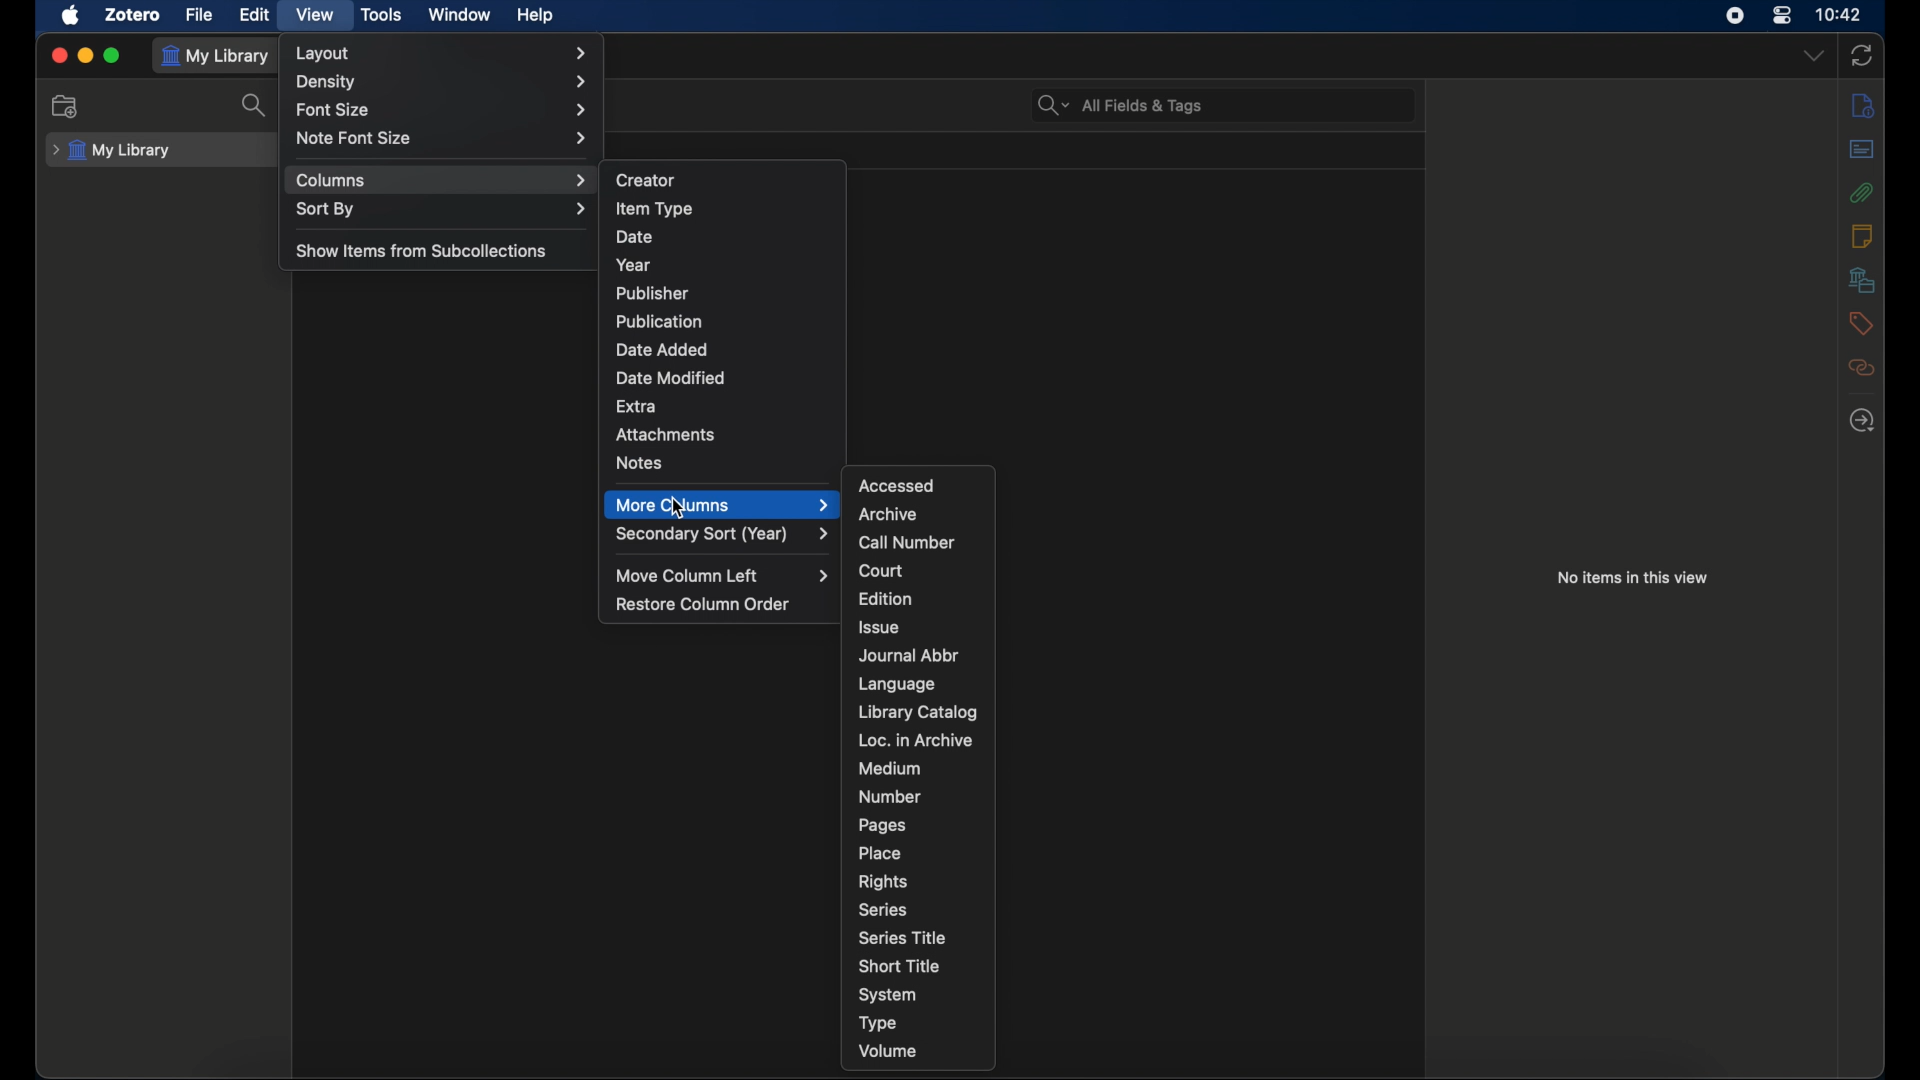  Describe the element at coordinates (634, 237) in the screenshot. I see `date` at that location.